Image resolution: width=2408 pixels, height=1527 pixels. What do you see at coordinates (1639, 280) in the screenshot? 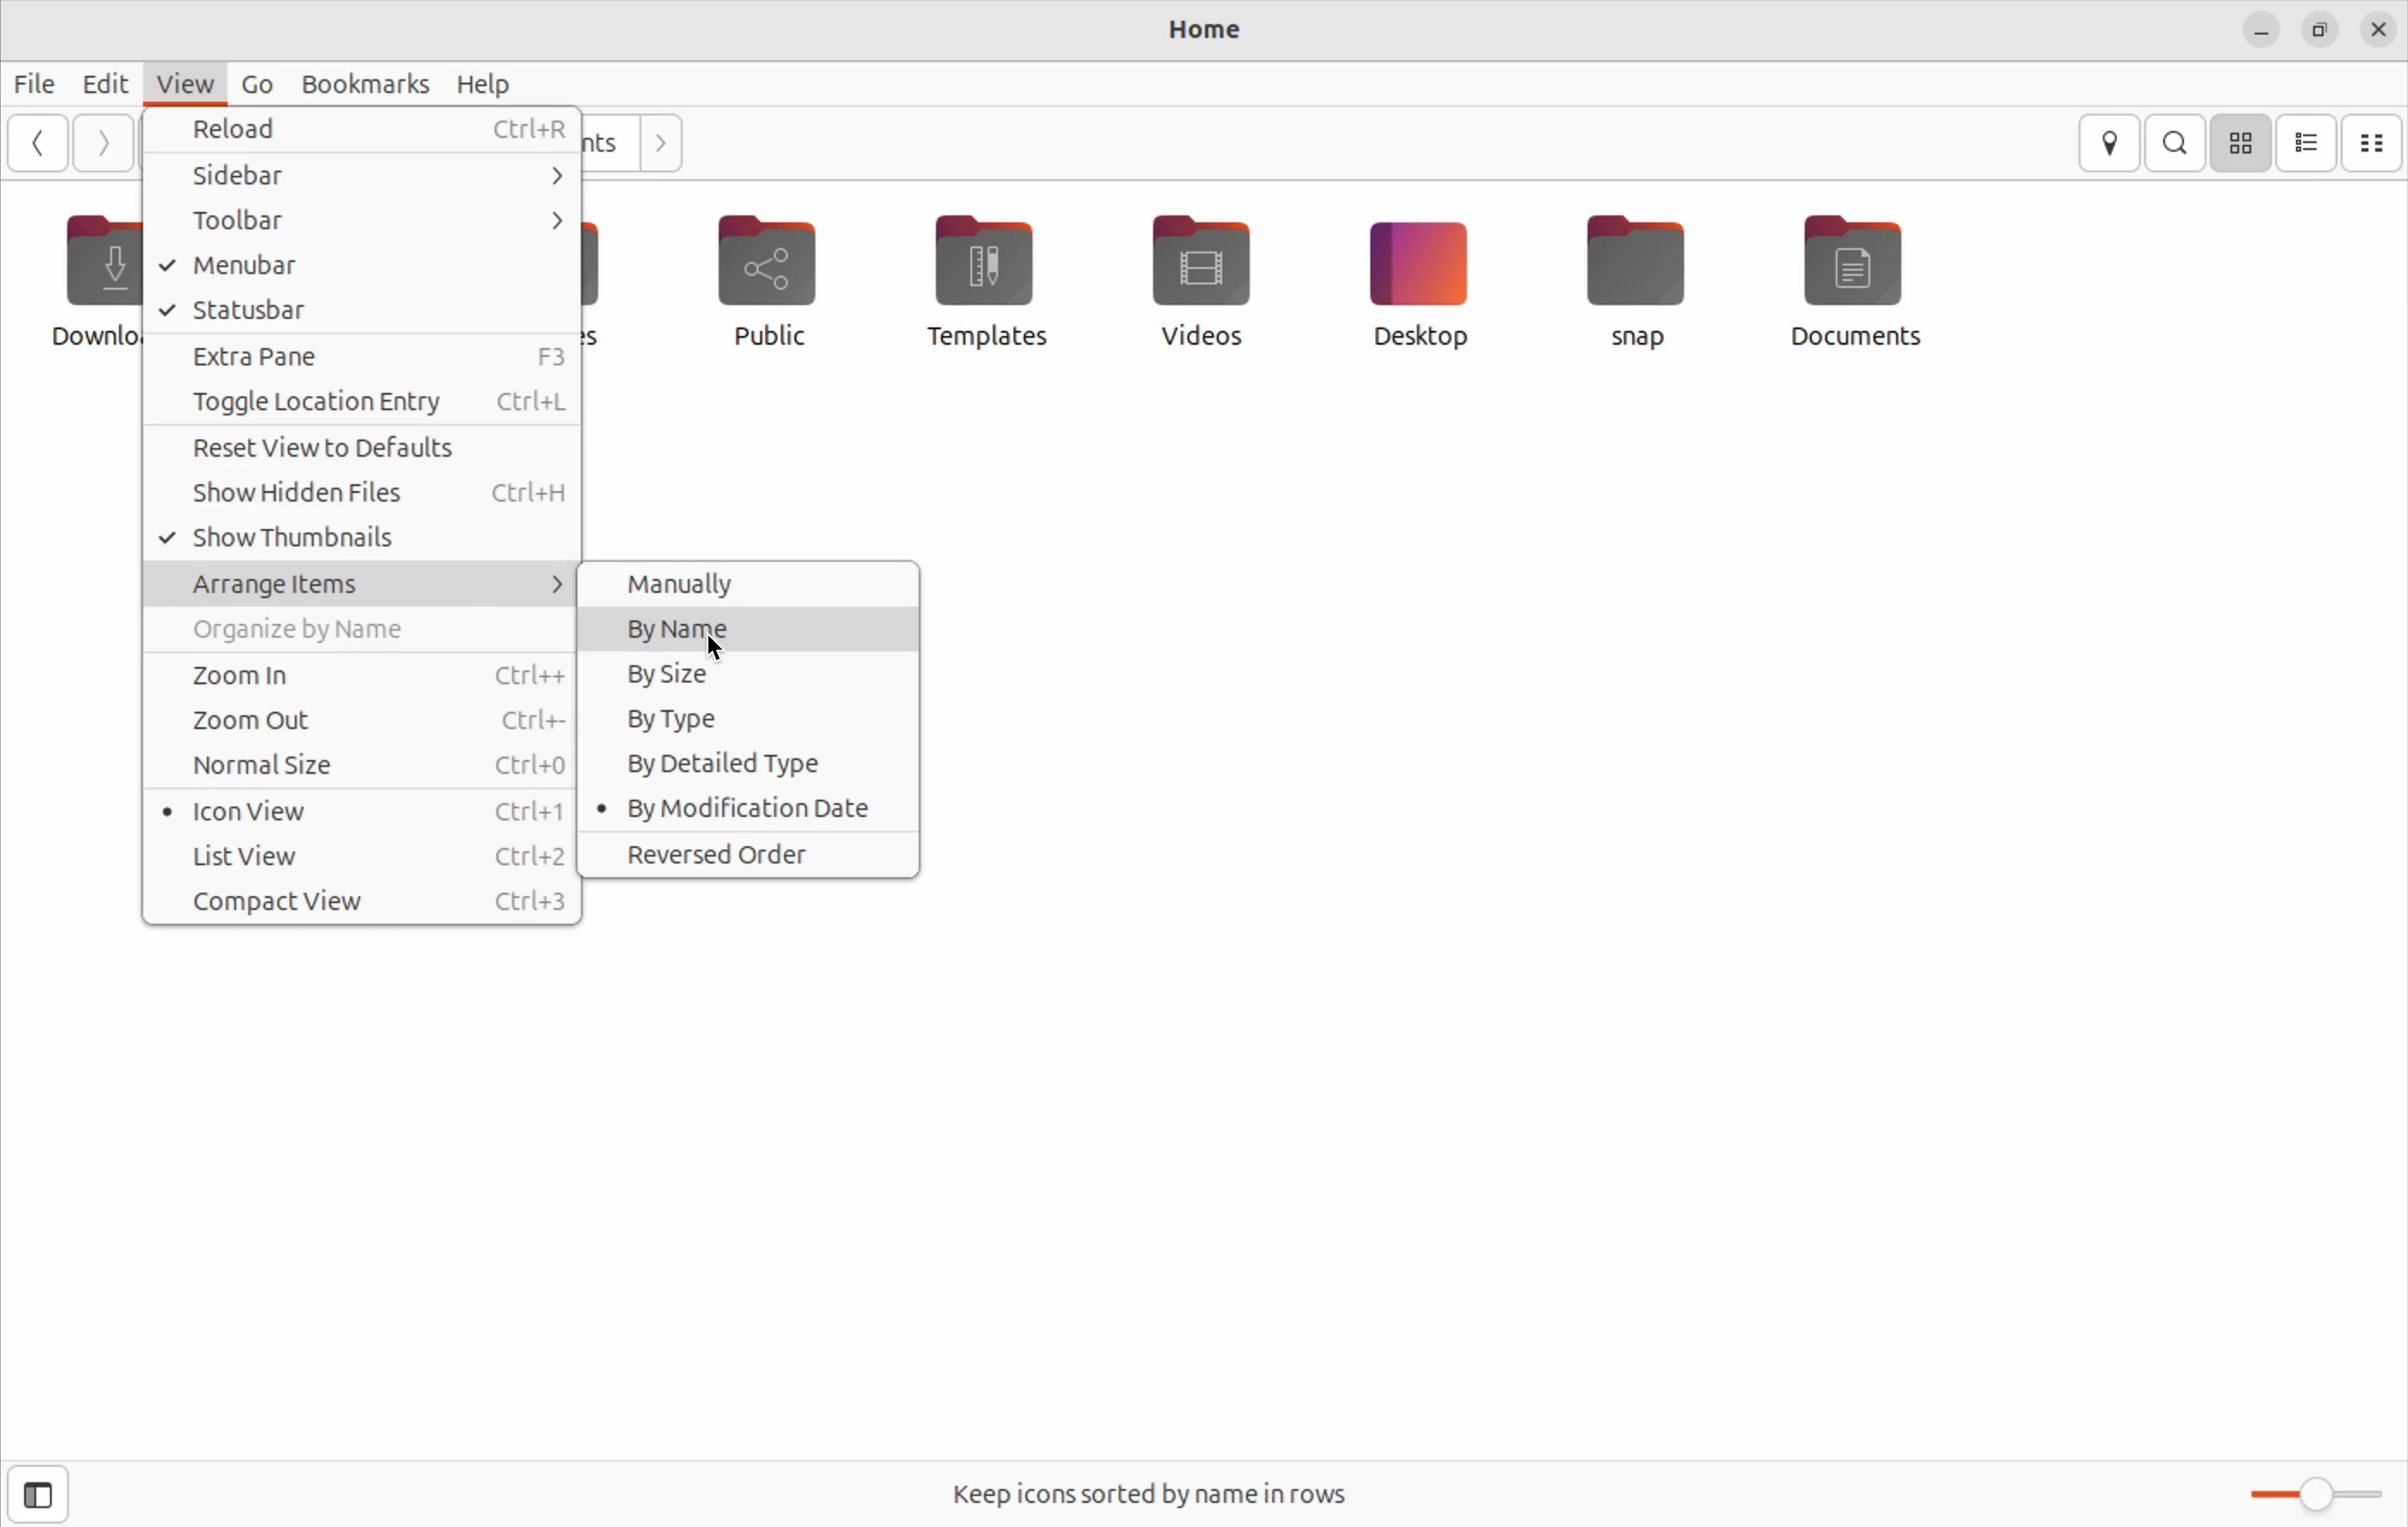
I see `Snap` at bounding box center [1639, 280].